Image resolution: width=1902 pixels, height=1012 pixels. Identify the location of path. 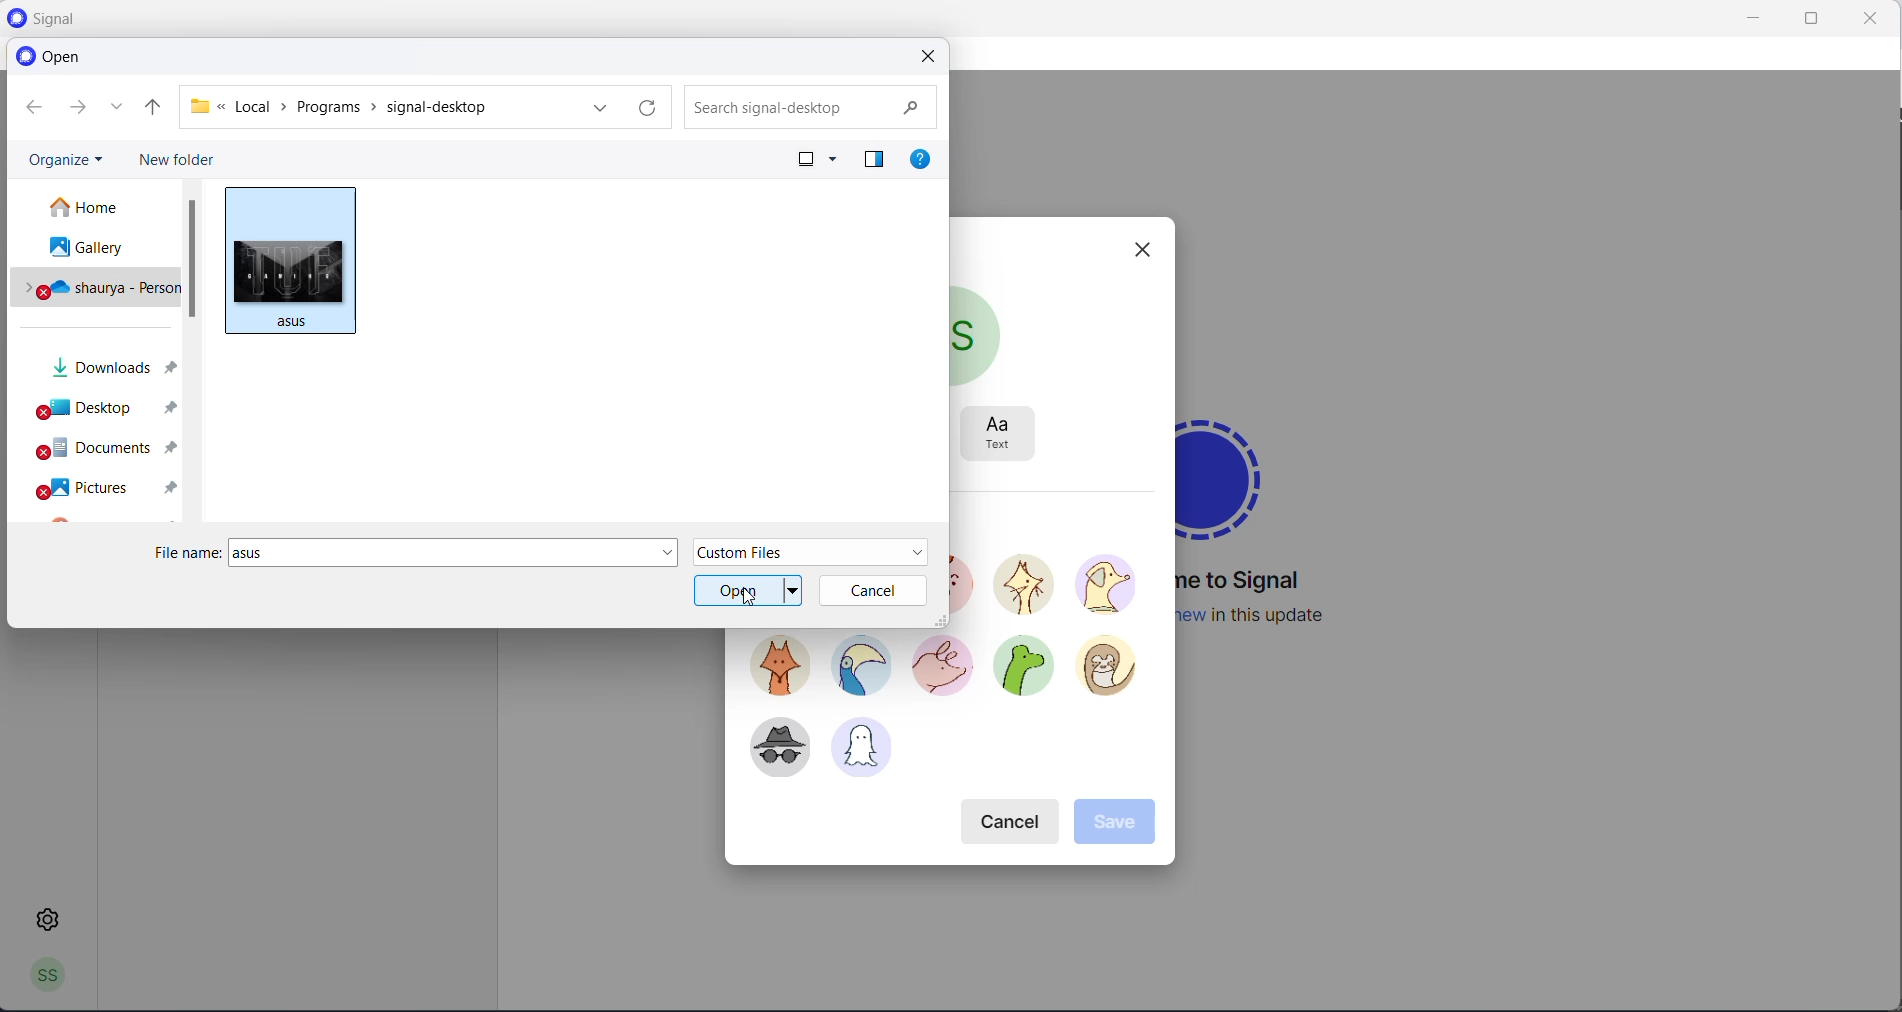
(374, 111).